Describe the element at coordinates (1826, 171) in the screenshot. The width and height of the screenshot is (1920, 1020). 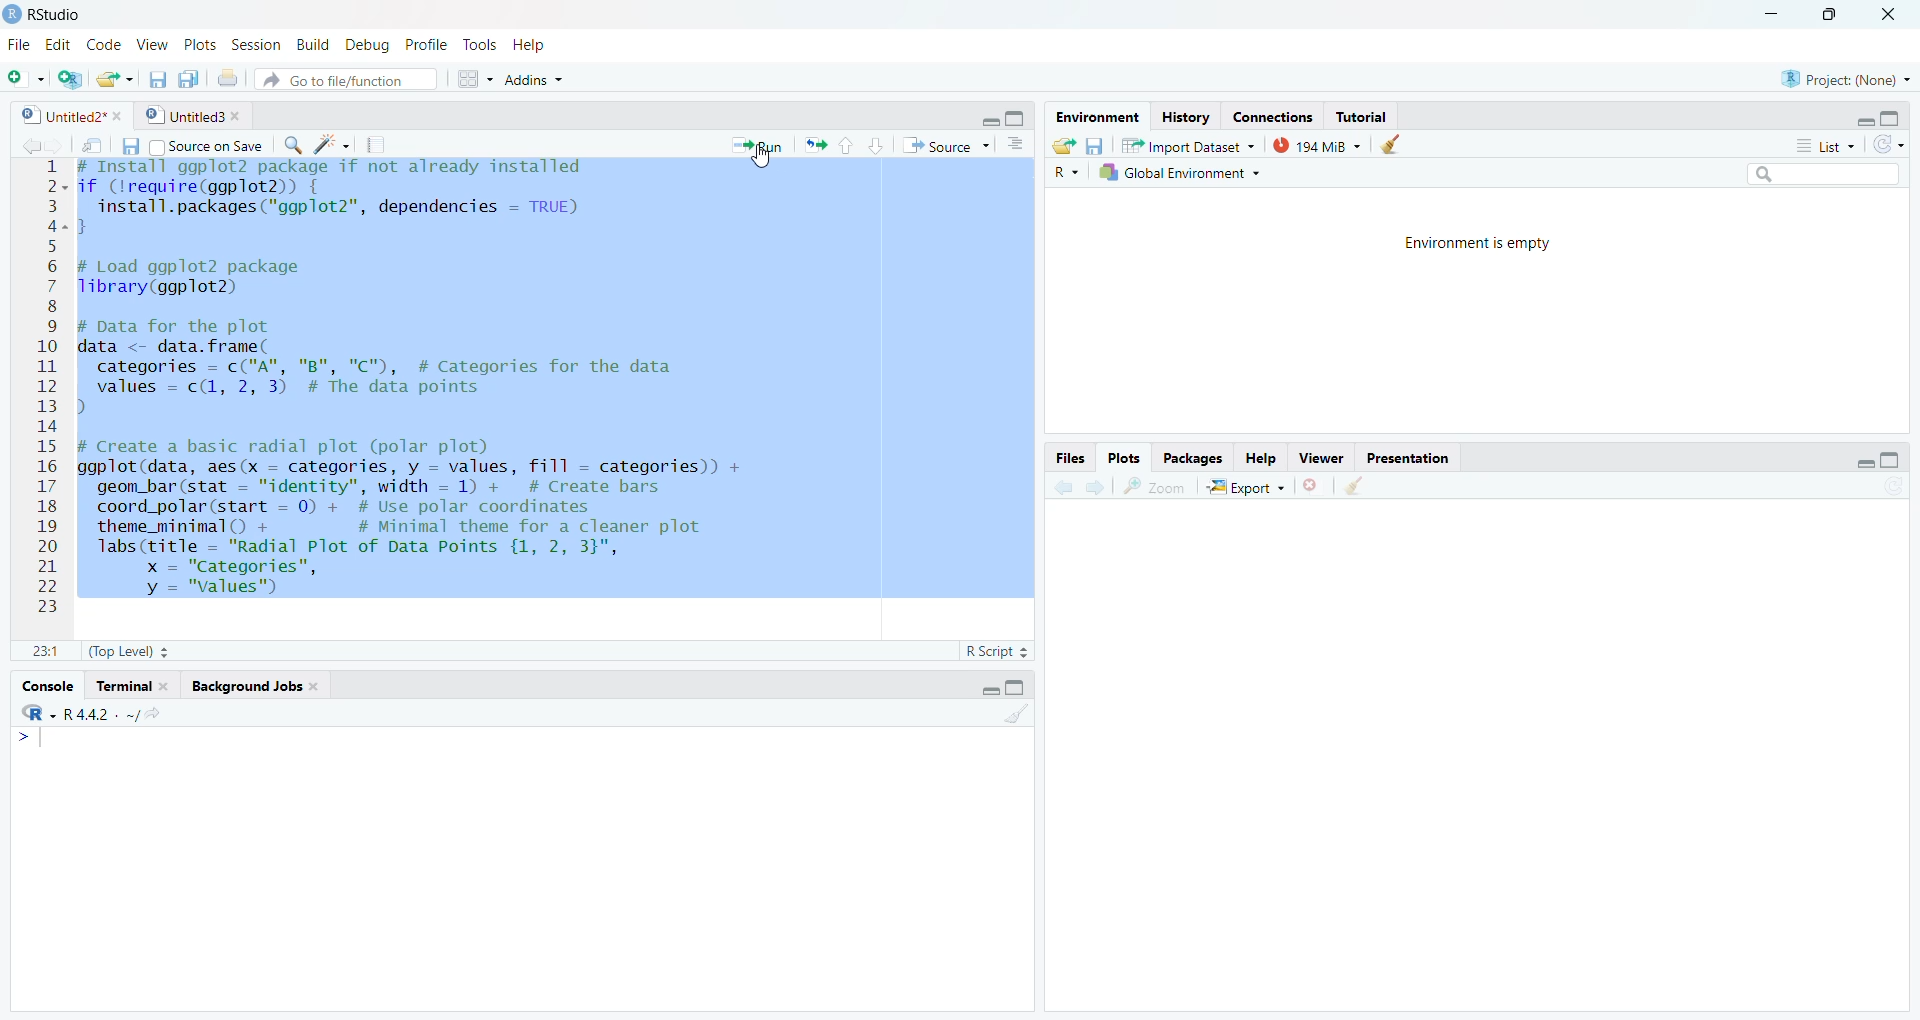
I see `Search bar` at that location.